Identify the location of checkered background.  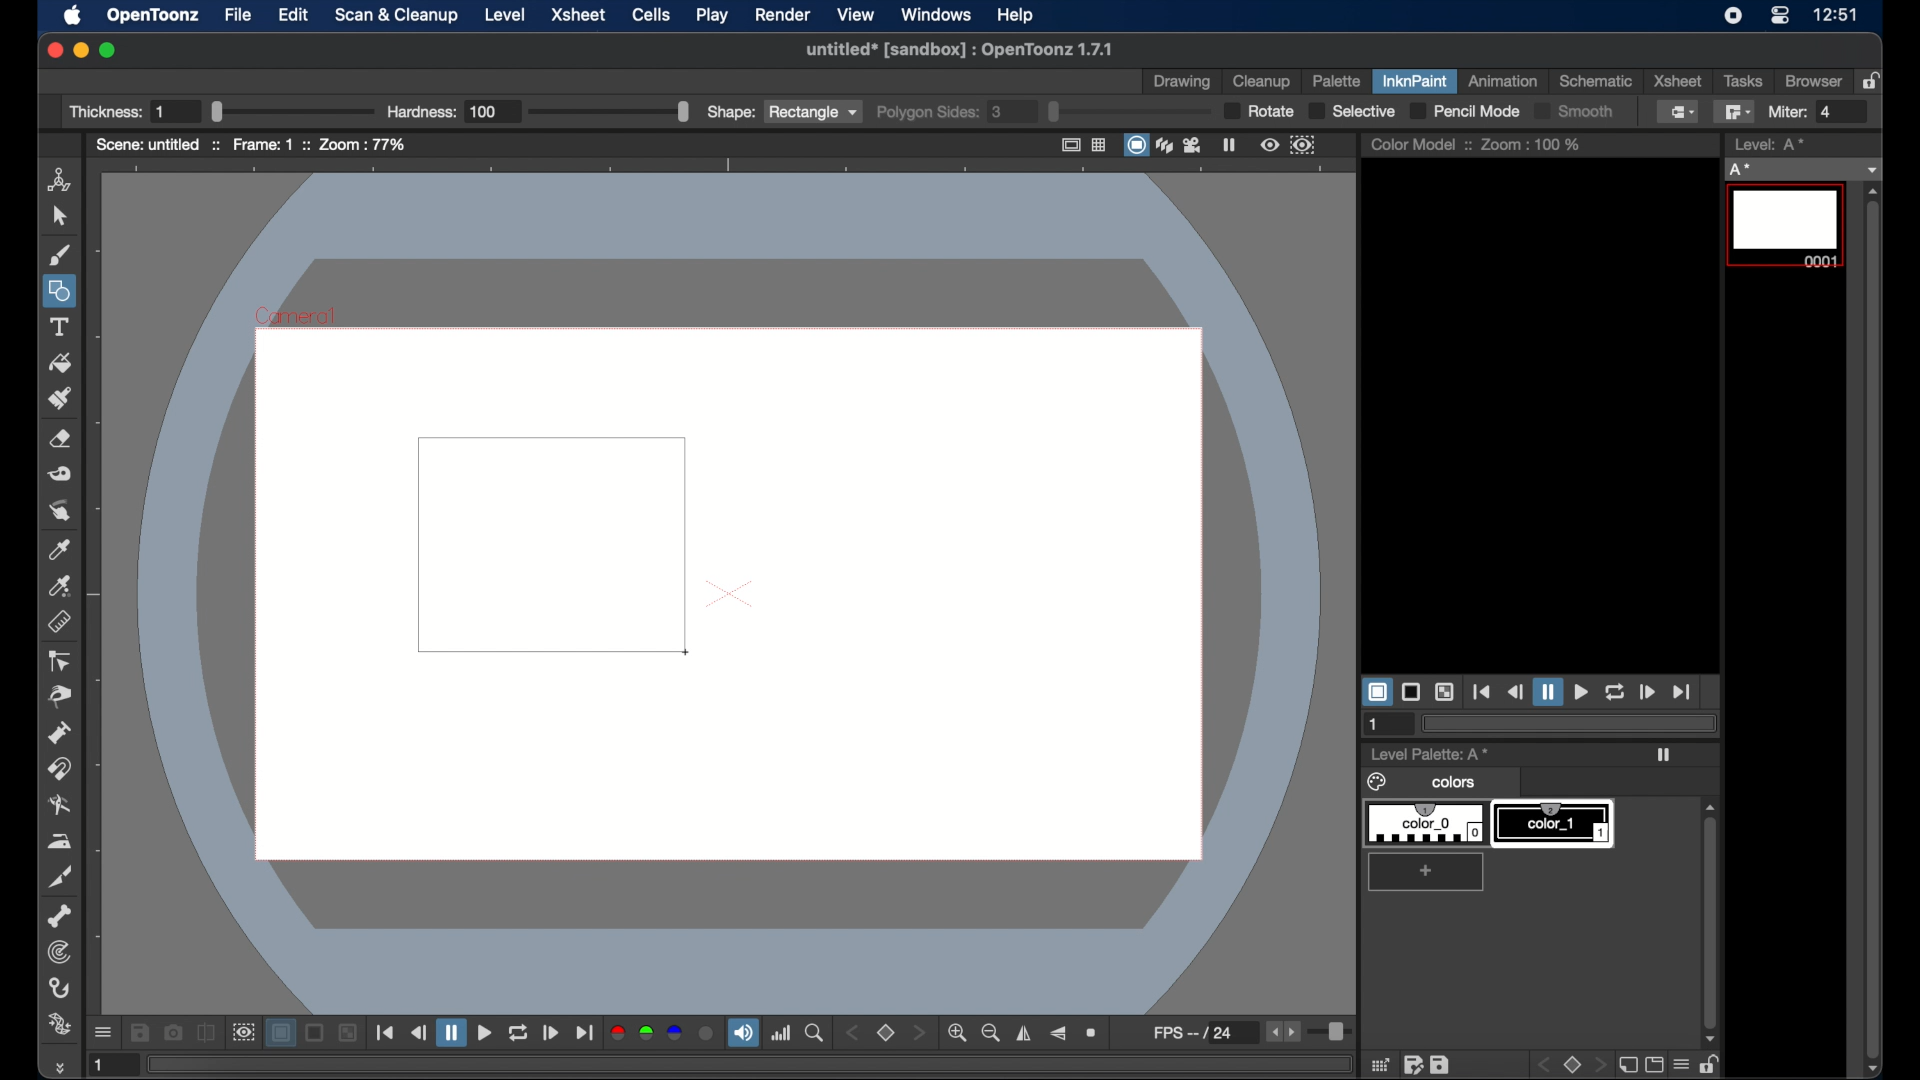
(347, 1033).